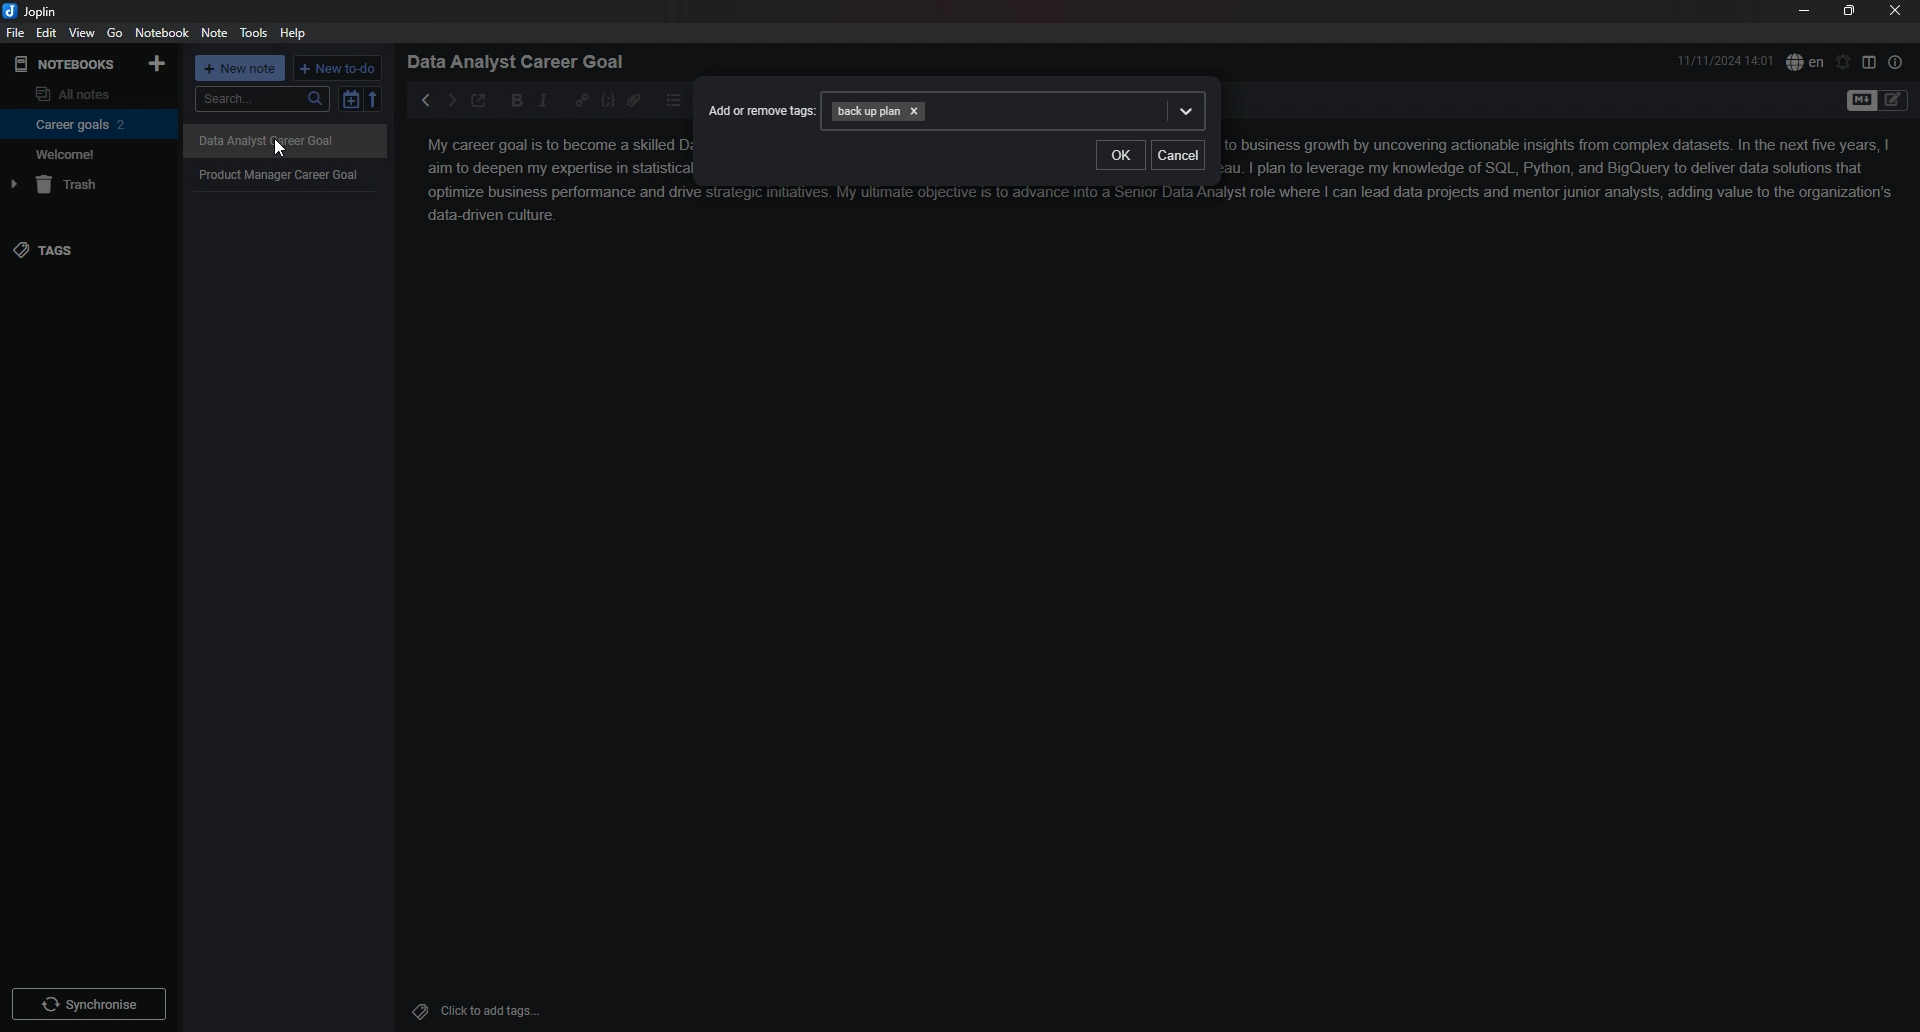  Describe the element at coordinates (581, 101) in the screenshot. I see `hyperlink` at that location.